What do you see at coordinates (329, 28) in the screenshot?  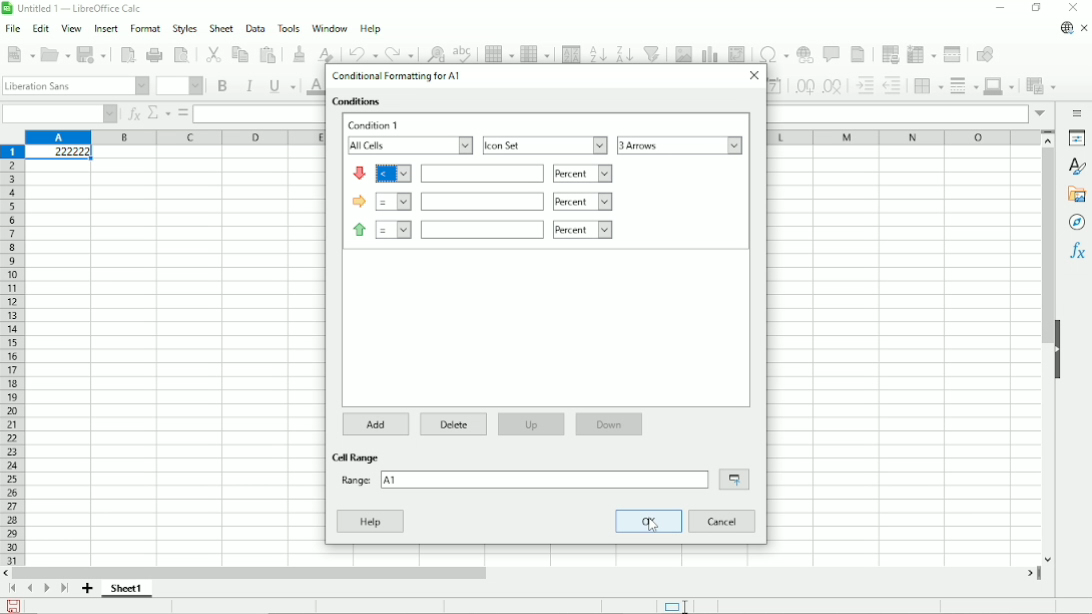 I see `Window` at bounding box center [329, 28].